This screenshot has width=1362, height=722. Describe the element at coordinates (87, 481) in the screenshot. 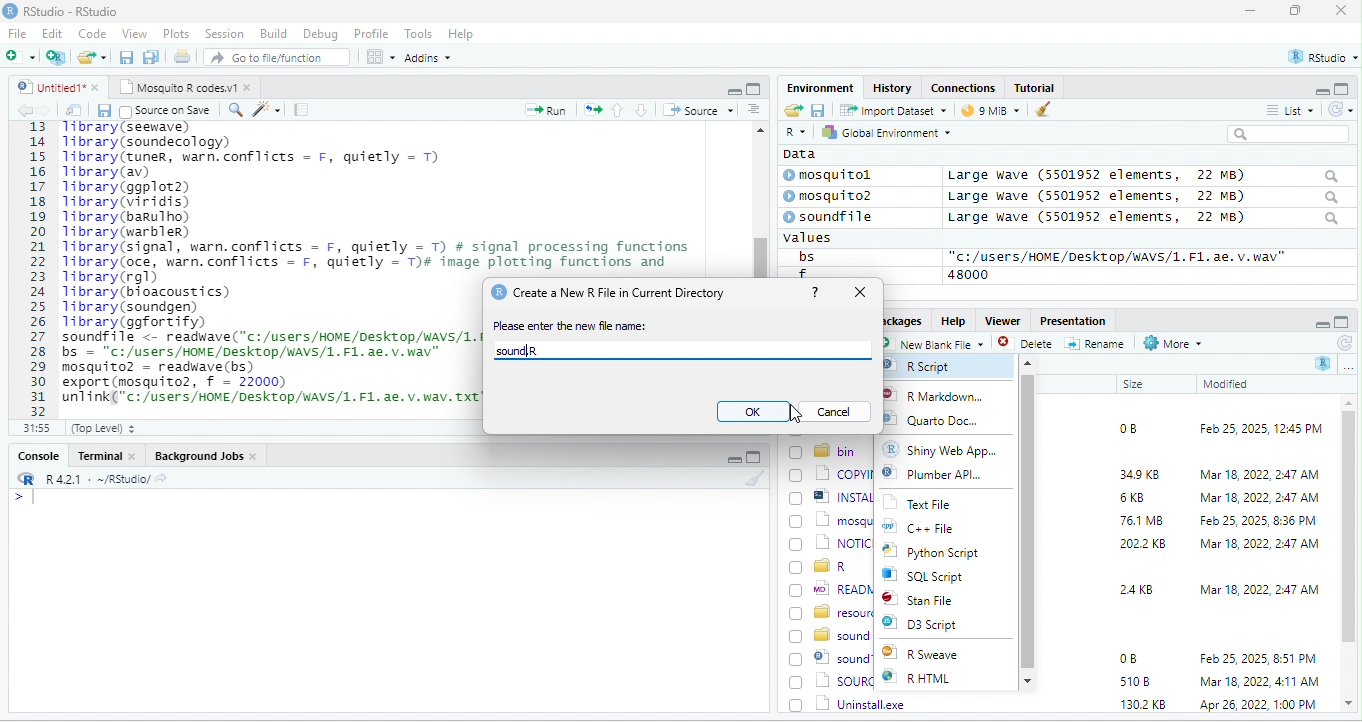

I see `RR R421 - ~/RStudio/` at that location.